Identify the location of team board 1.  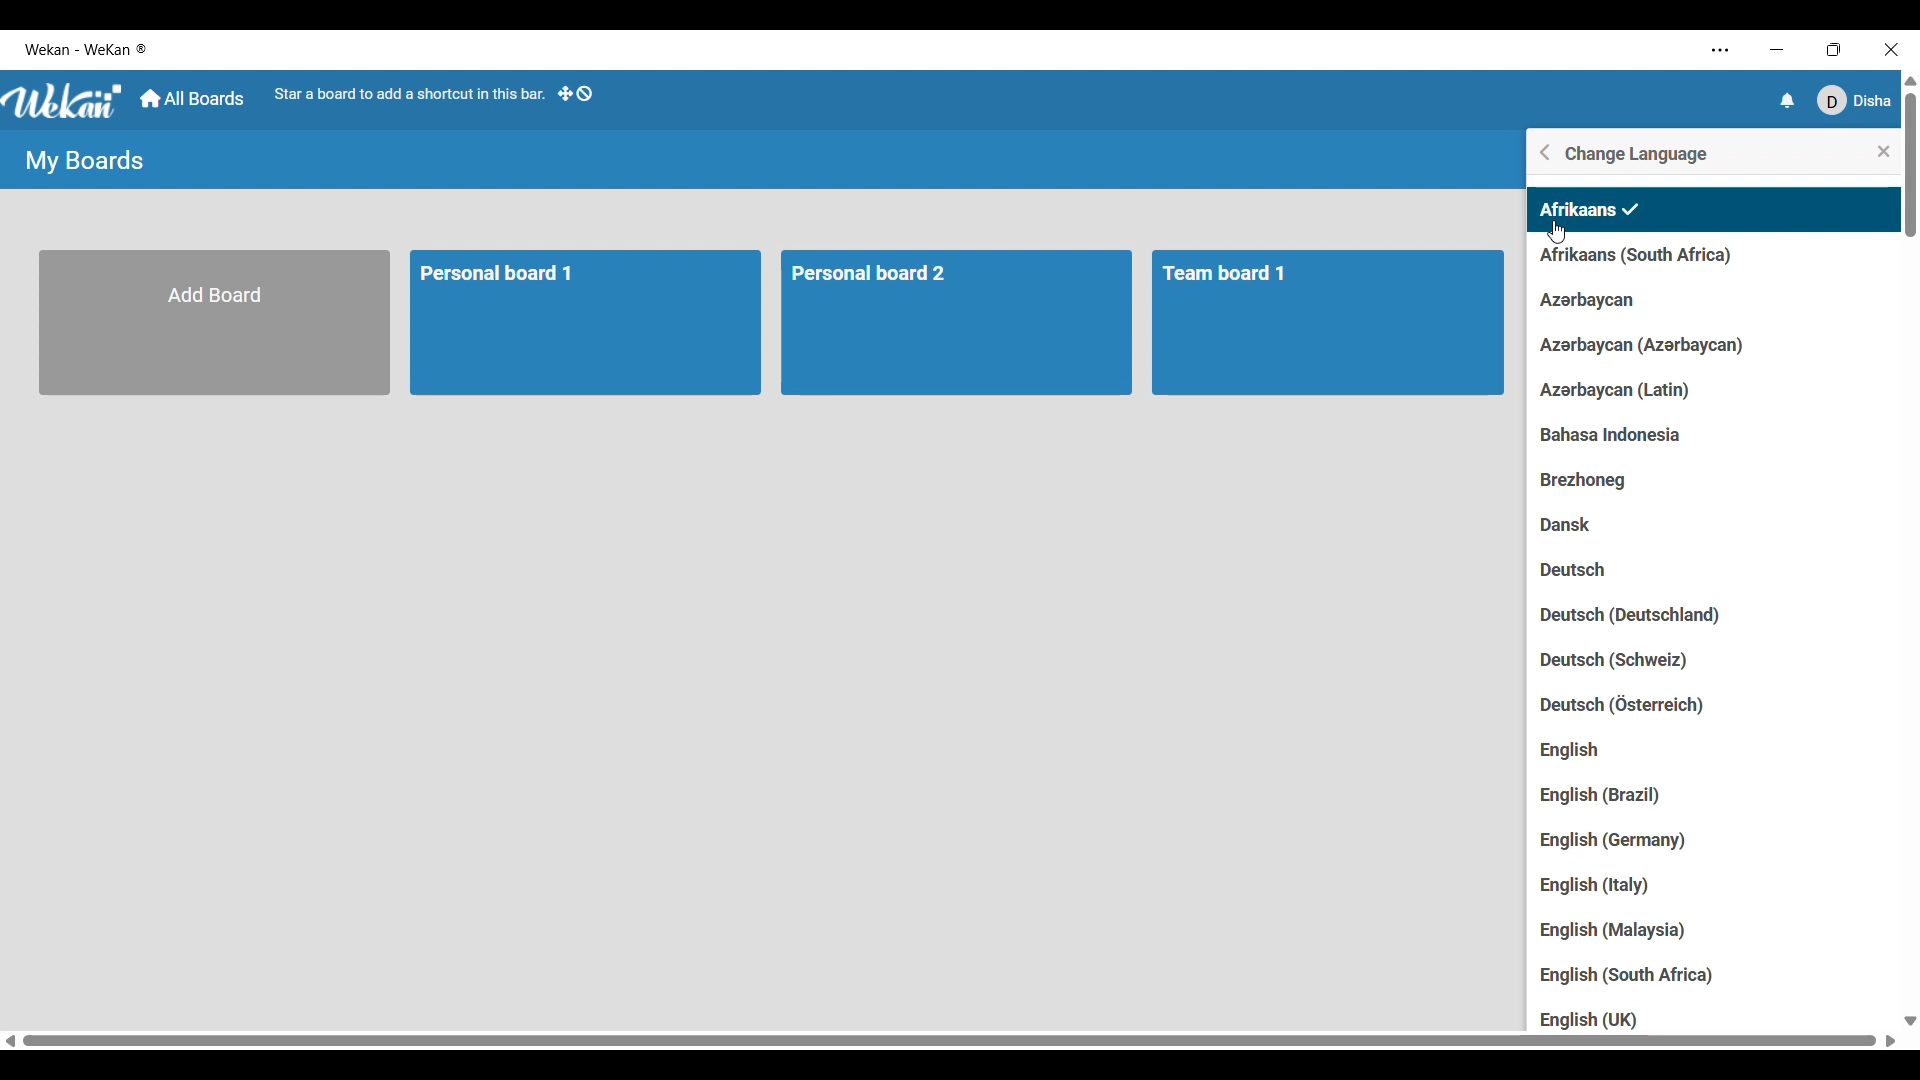
(1332, 324).